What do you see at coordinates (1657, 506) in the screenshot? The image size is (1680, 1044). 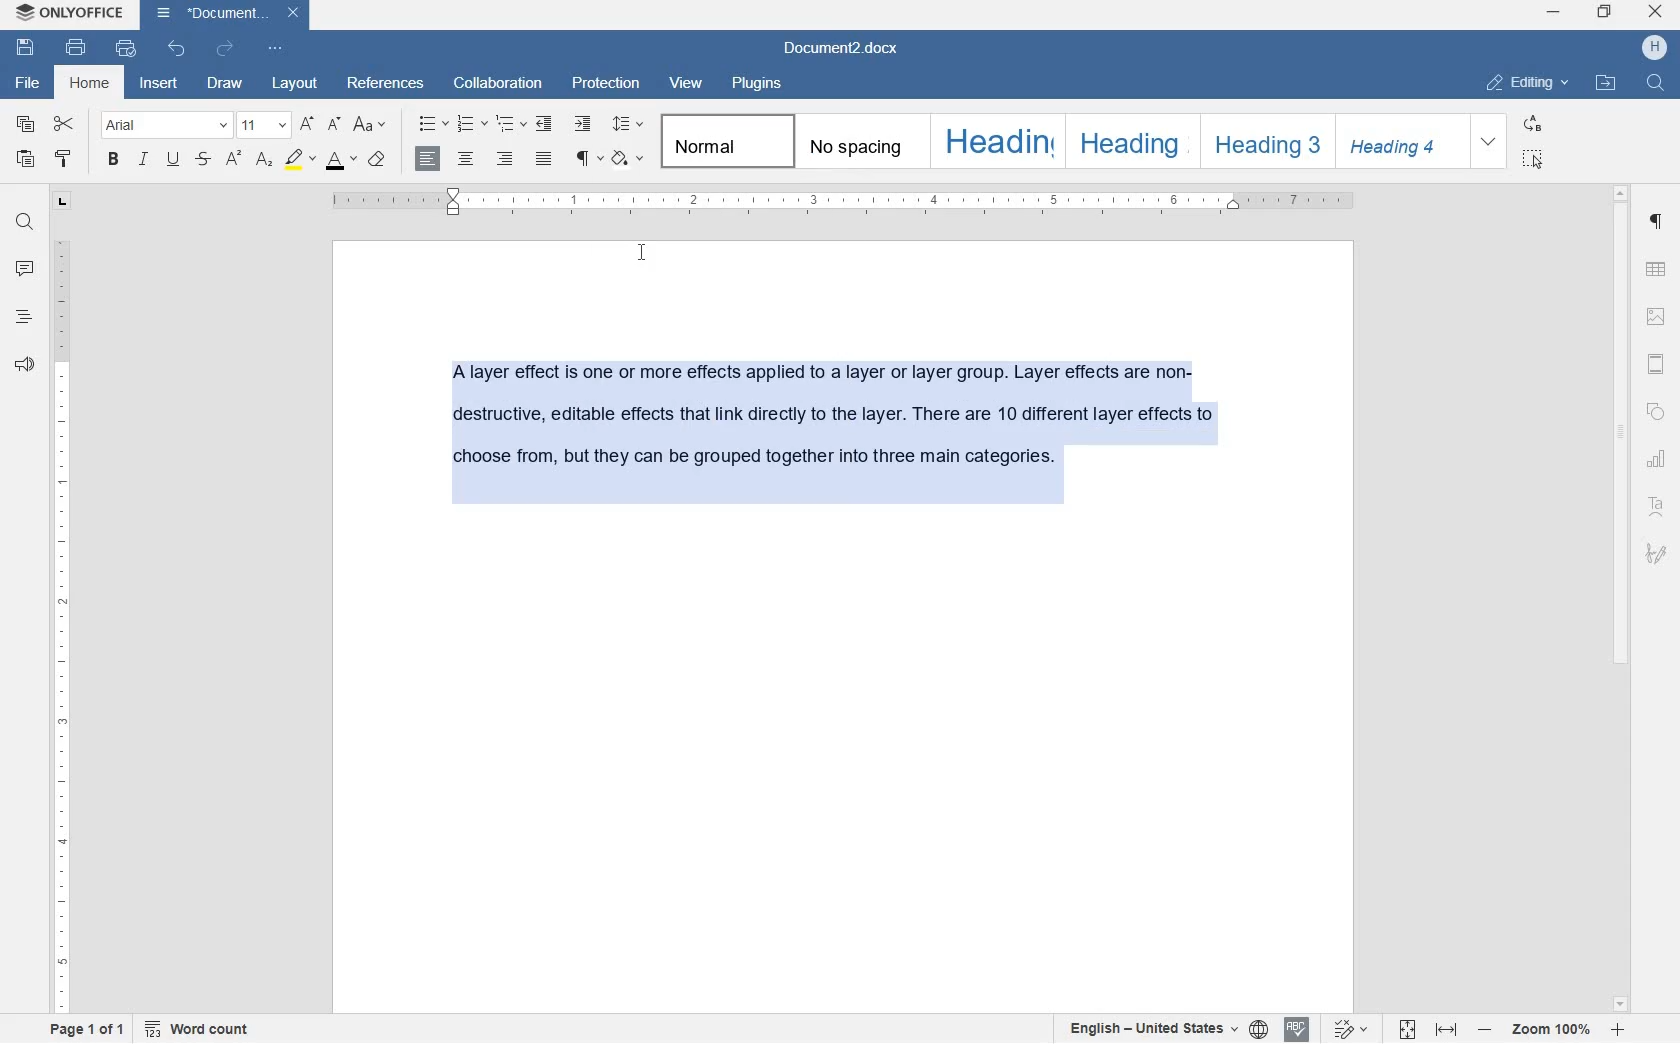 I see `text art` at bounding box center [1657, 506].